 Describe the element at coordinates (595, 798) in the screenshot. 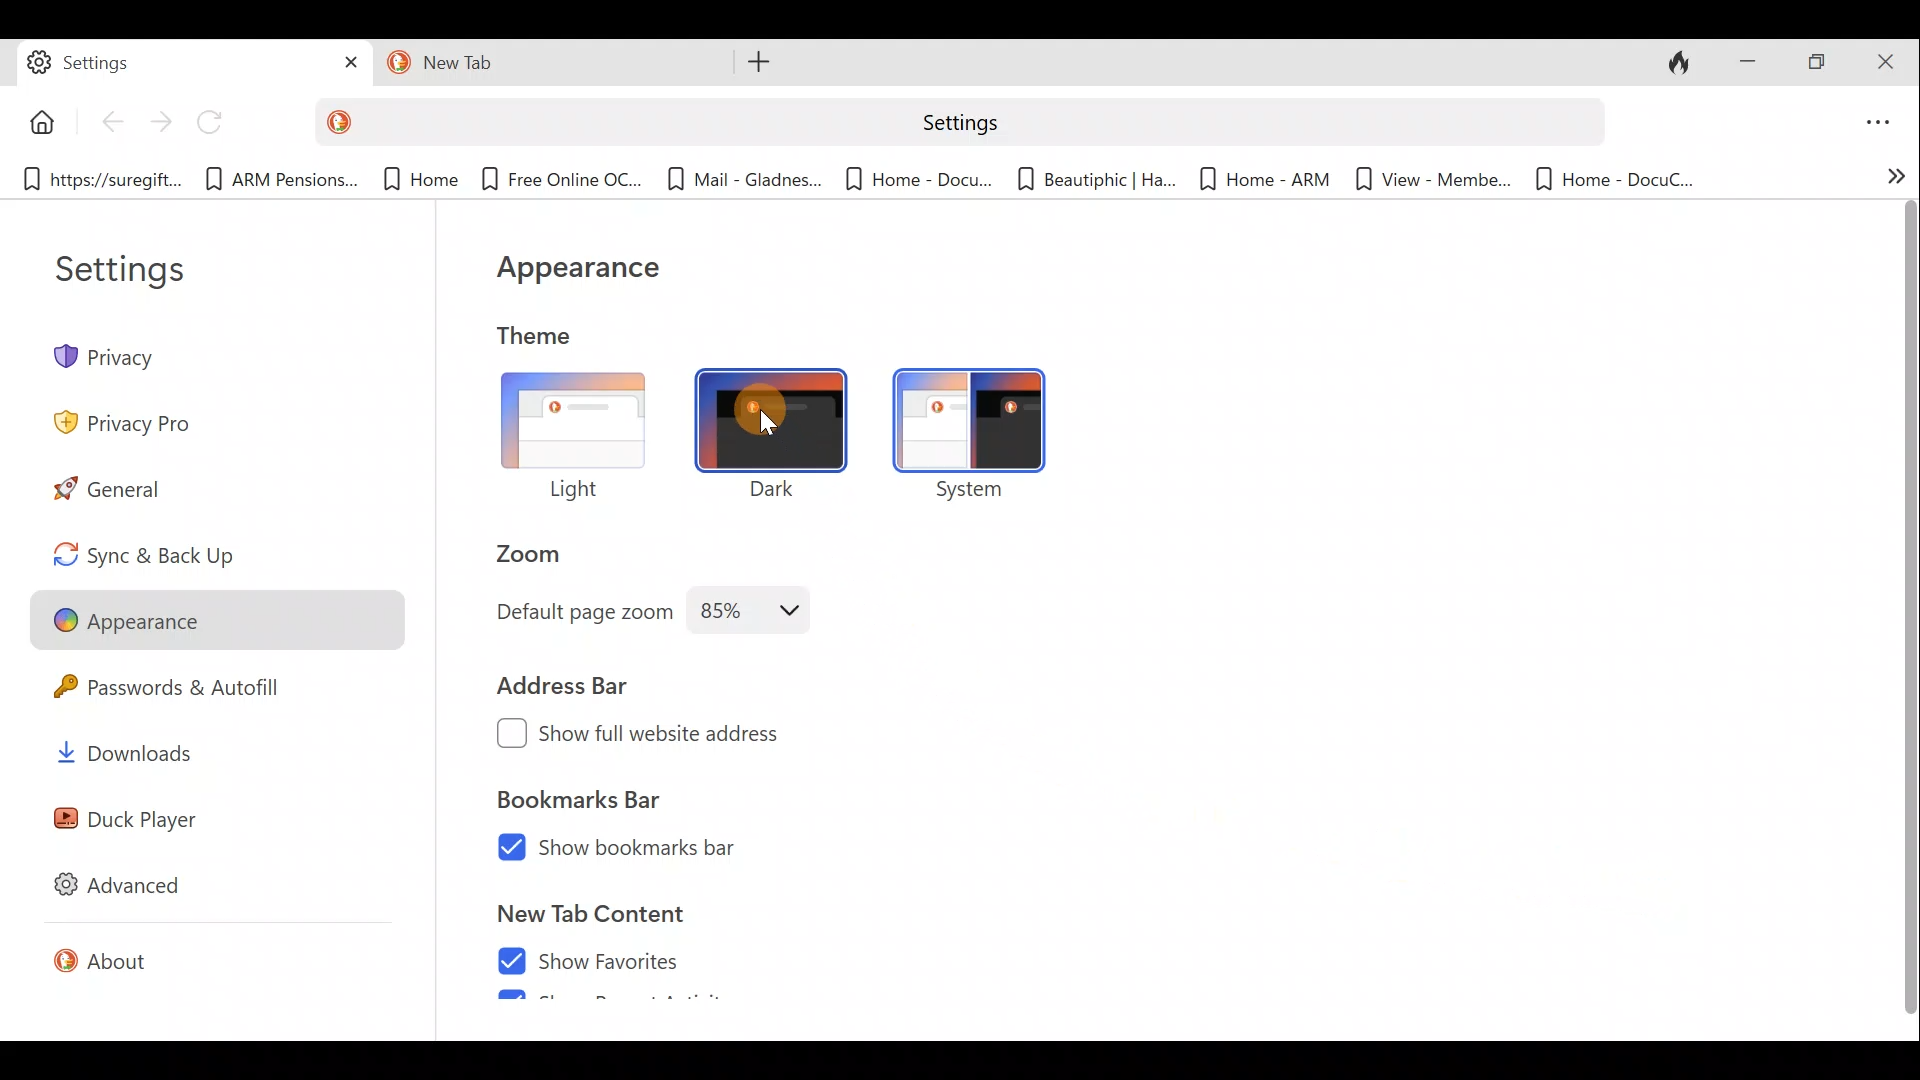

I see `Bookmarks bar` at that location.